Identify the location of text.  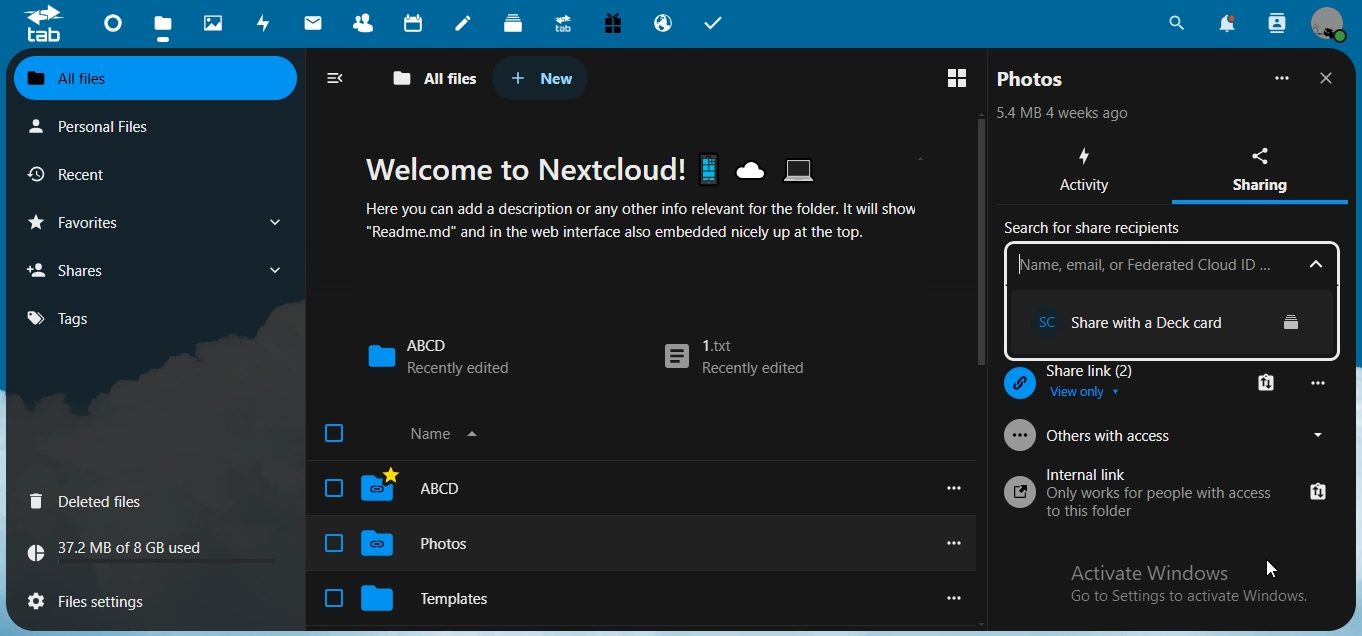
(124, 551).